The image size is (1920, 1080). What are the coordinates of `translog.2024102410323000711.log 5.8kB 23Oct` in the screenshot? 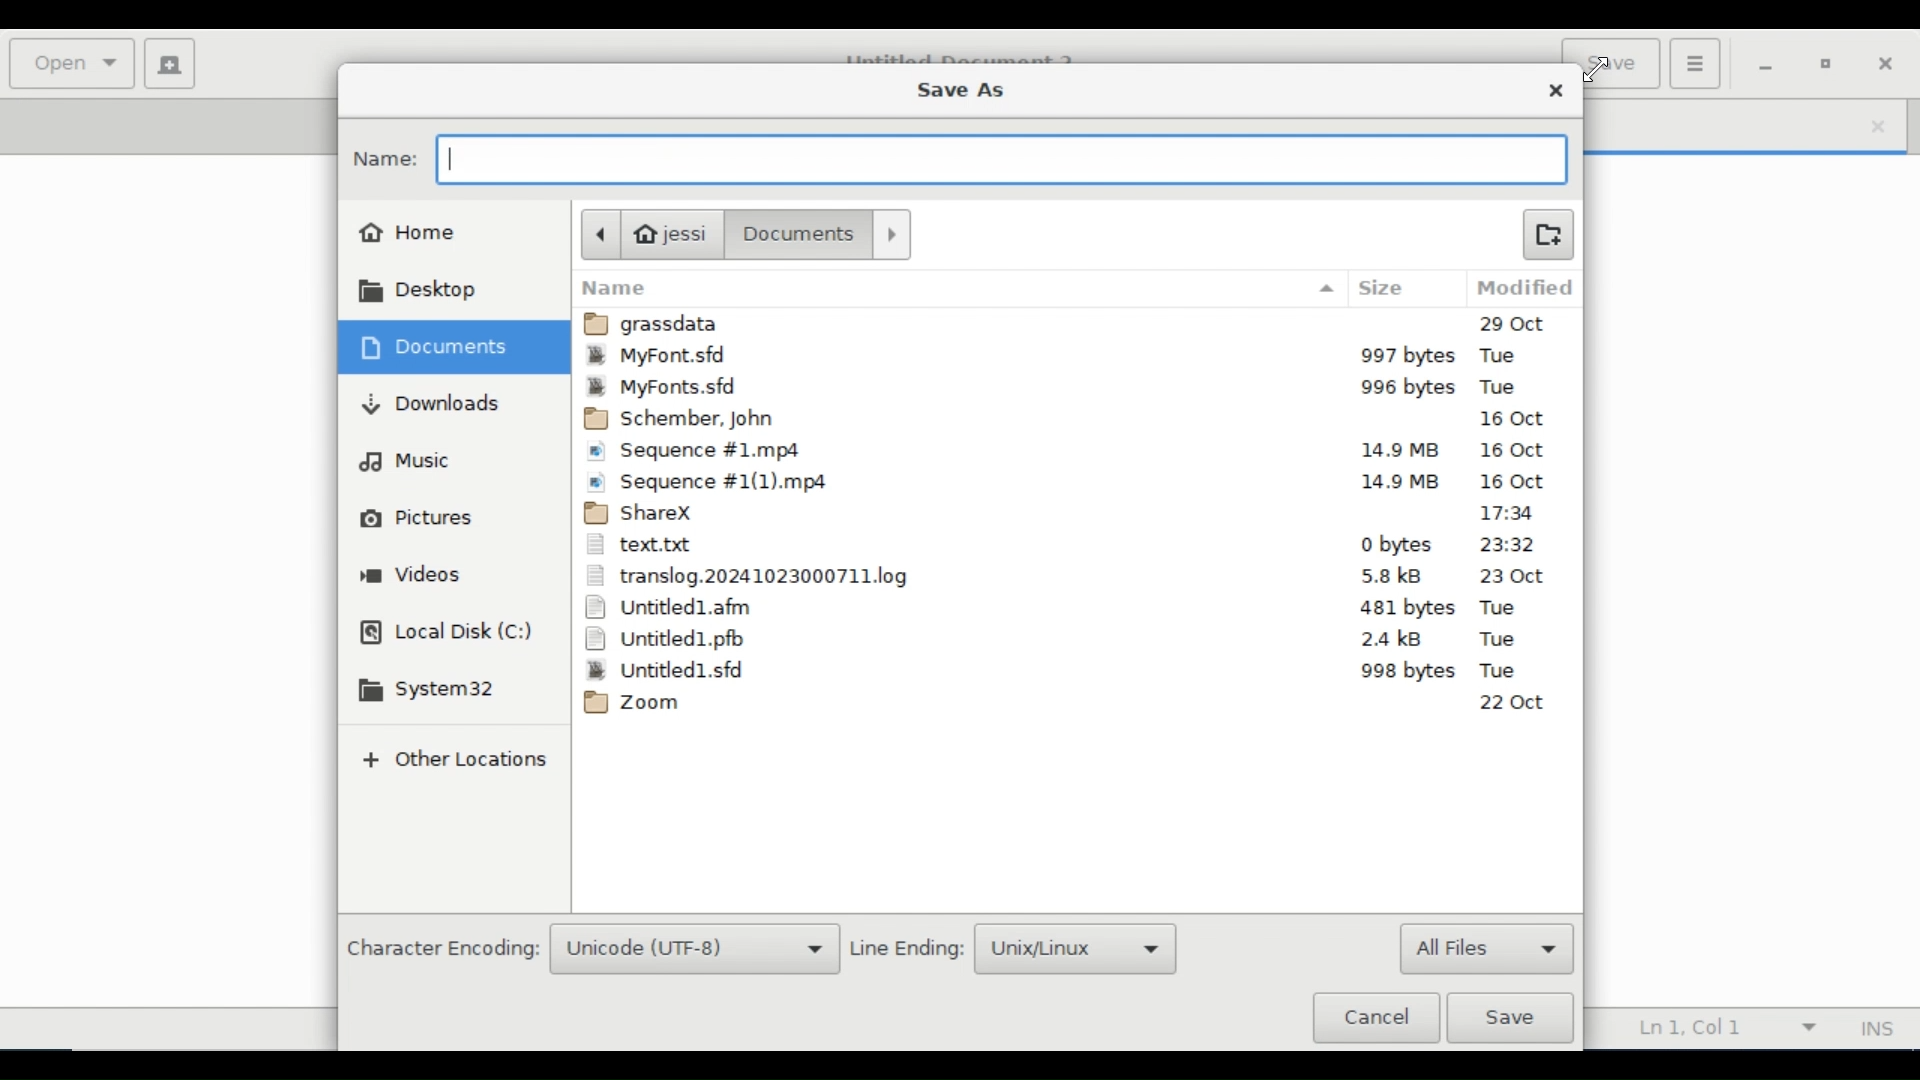 It's located at (1070, 576).